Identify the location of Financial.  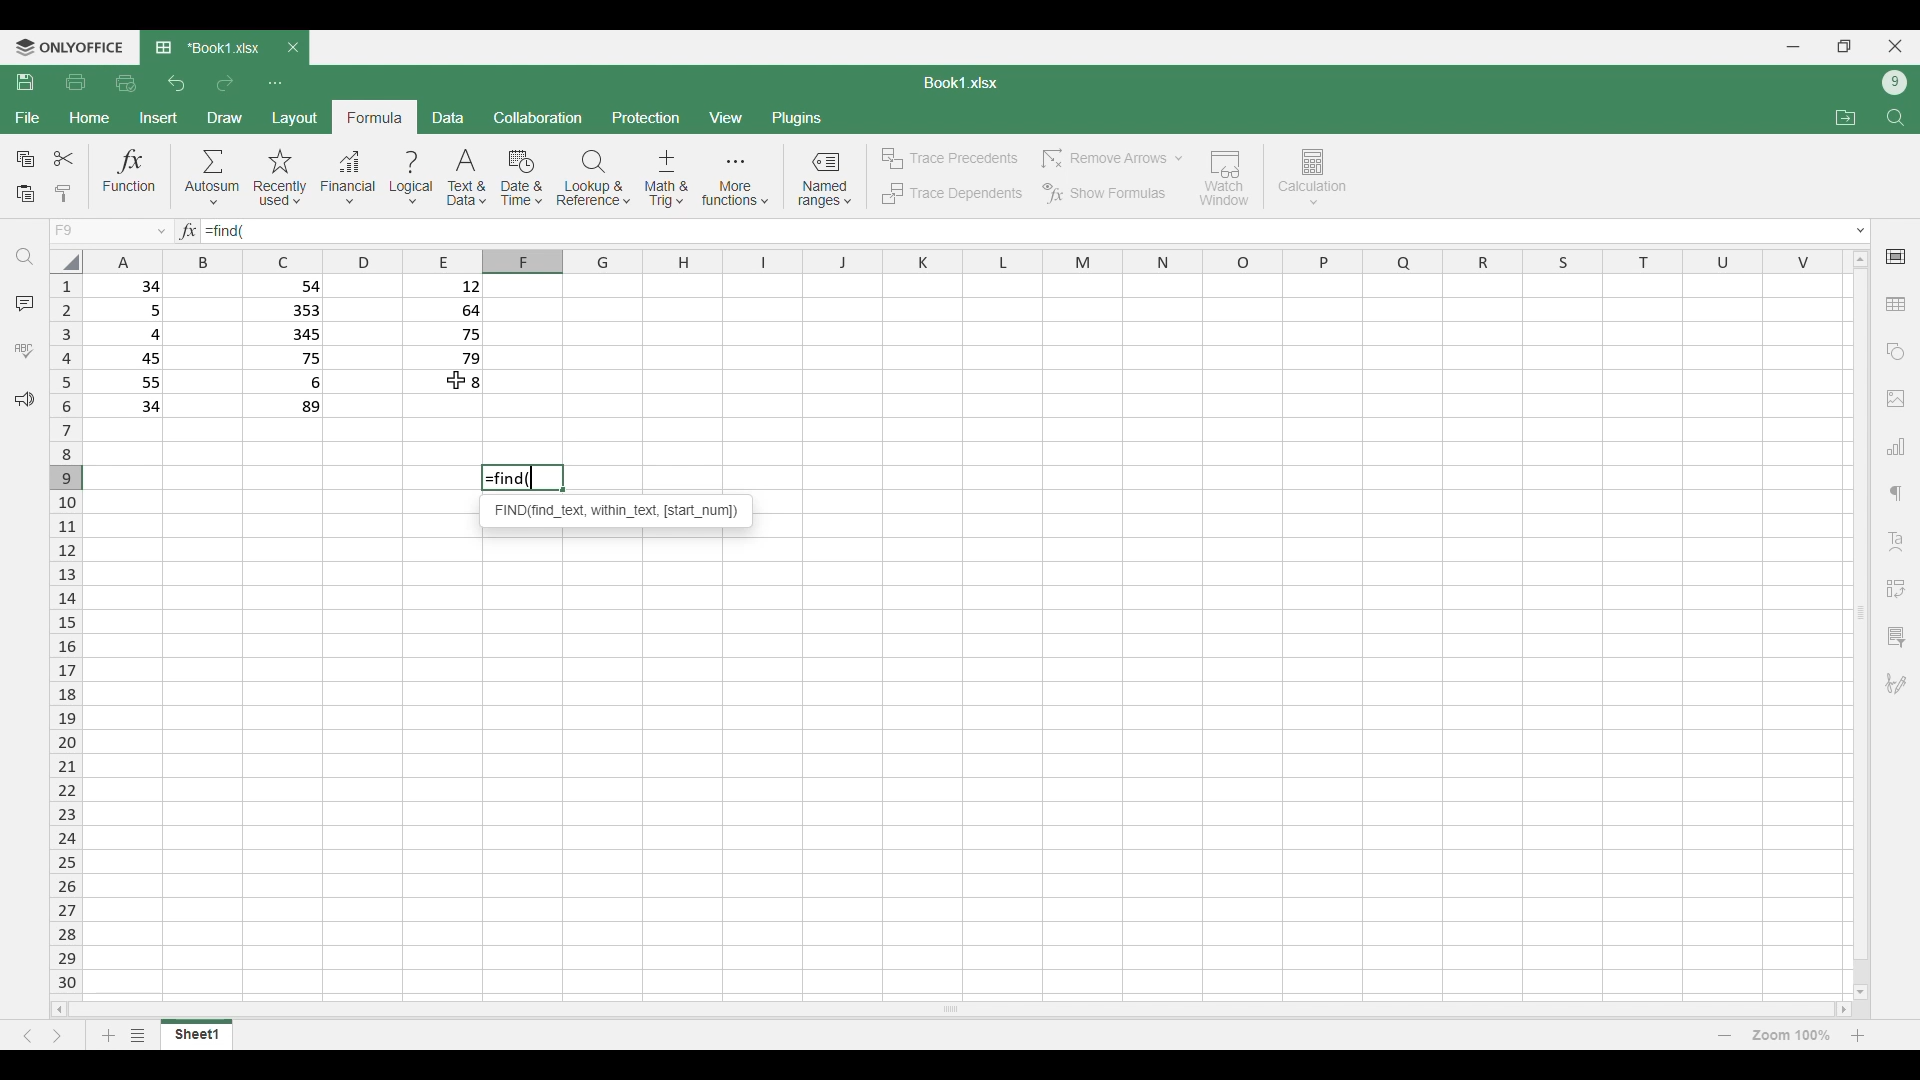
(348, 179).